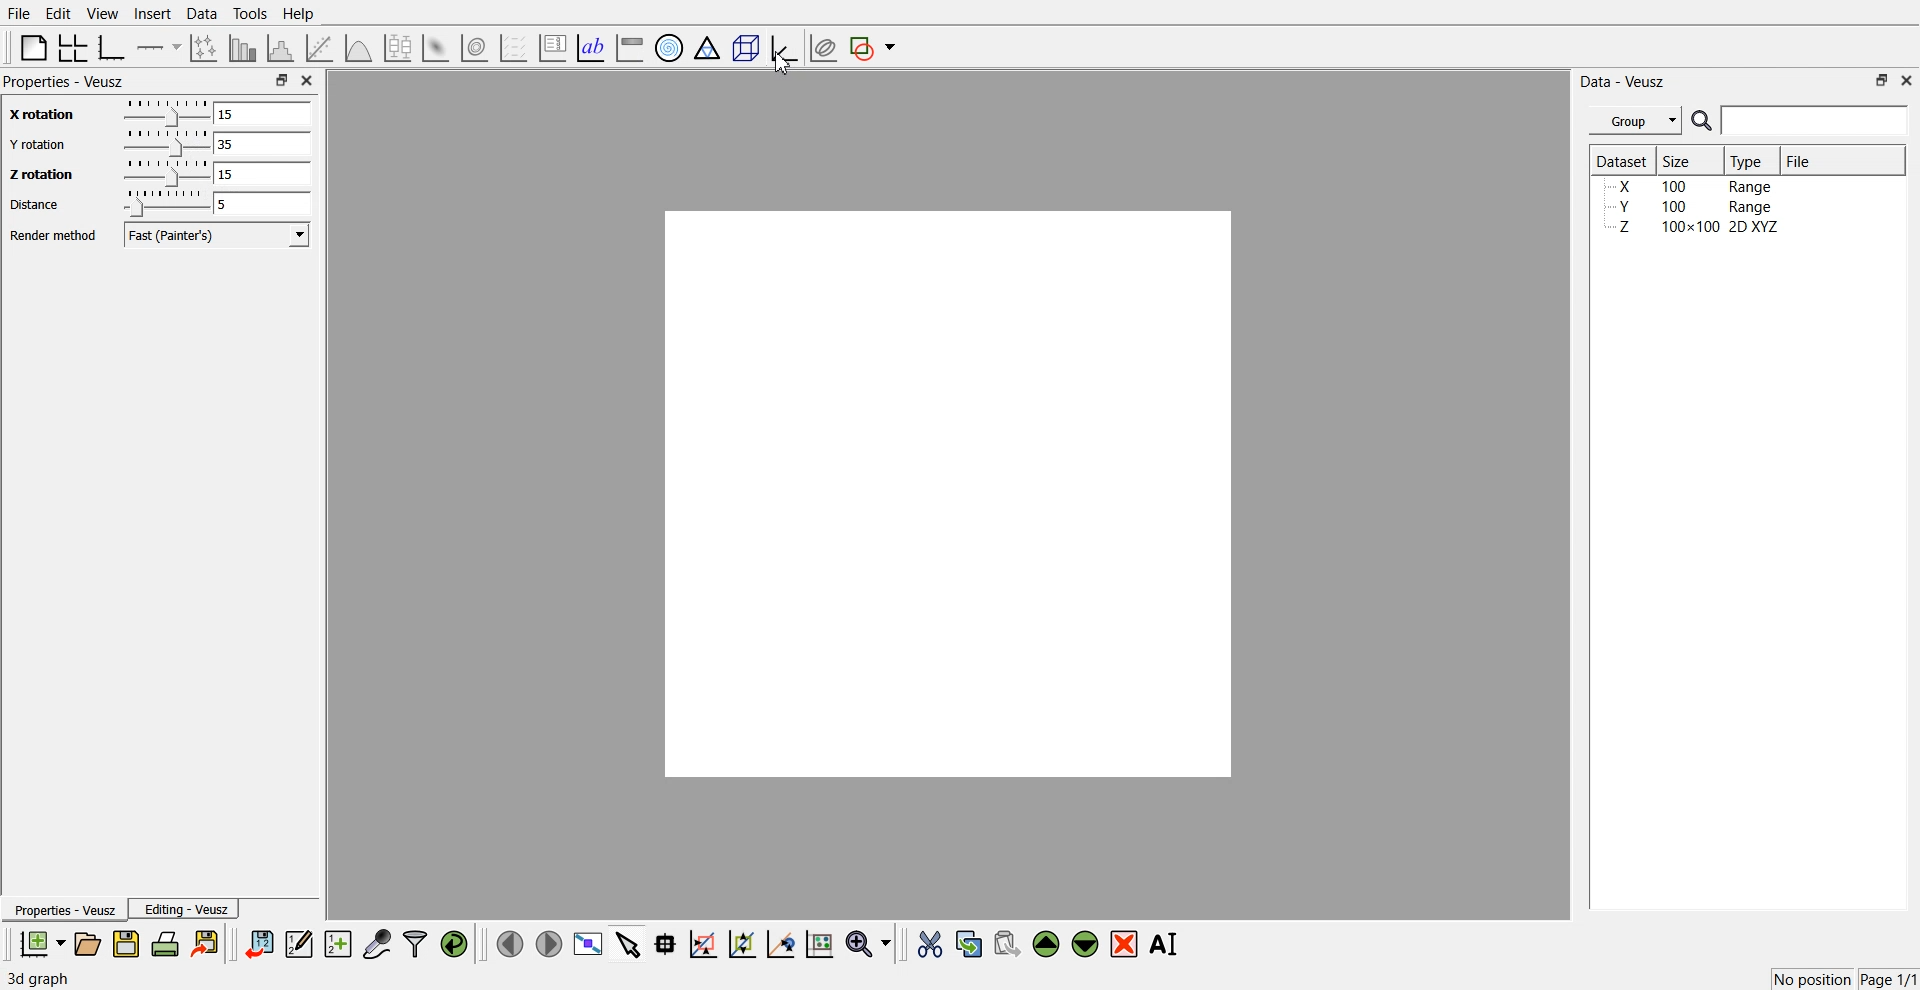 Image resolution: width=1920 pixels, height=990 pixels. Describe the element at coordinates (666, 943) in the screenshot. I see `Read data points from graph` at that location.